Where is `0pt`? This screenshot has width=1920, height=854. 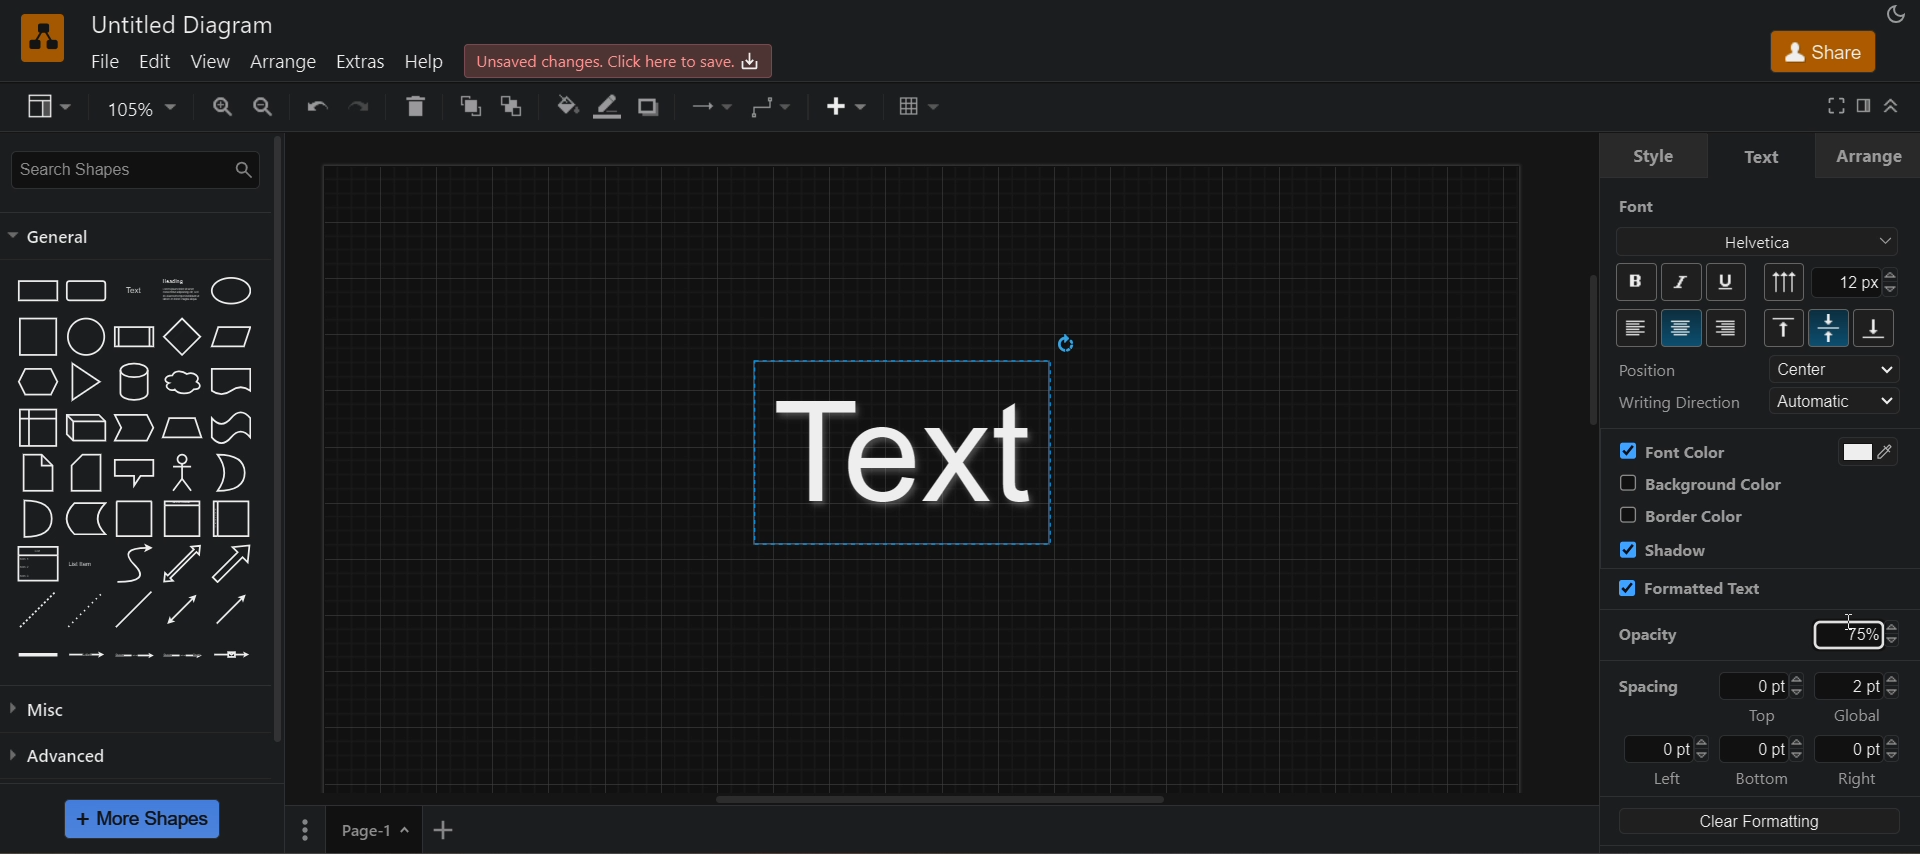
0pt is located at coordinates (1766, 685).